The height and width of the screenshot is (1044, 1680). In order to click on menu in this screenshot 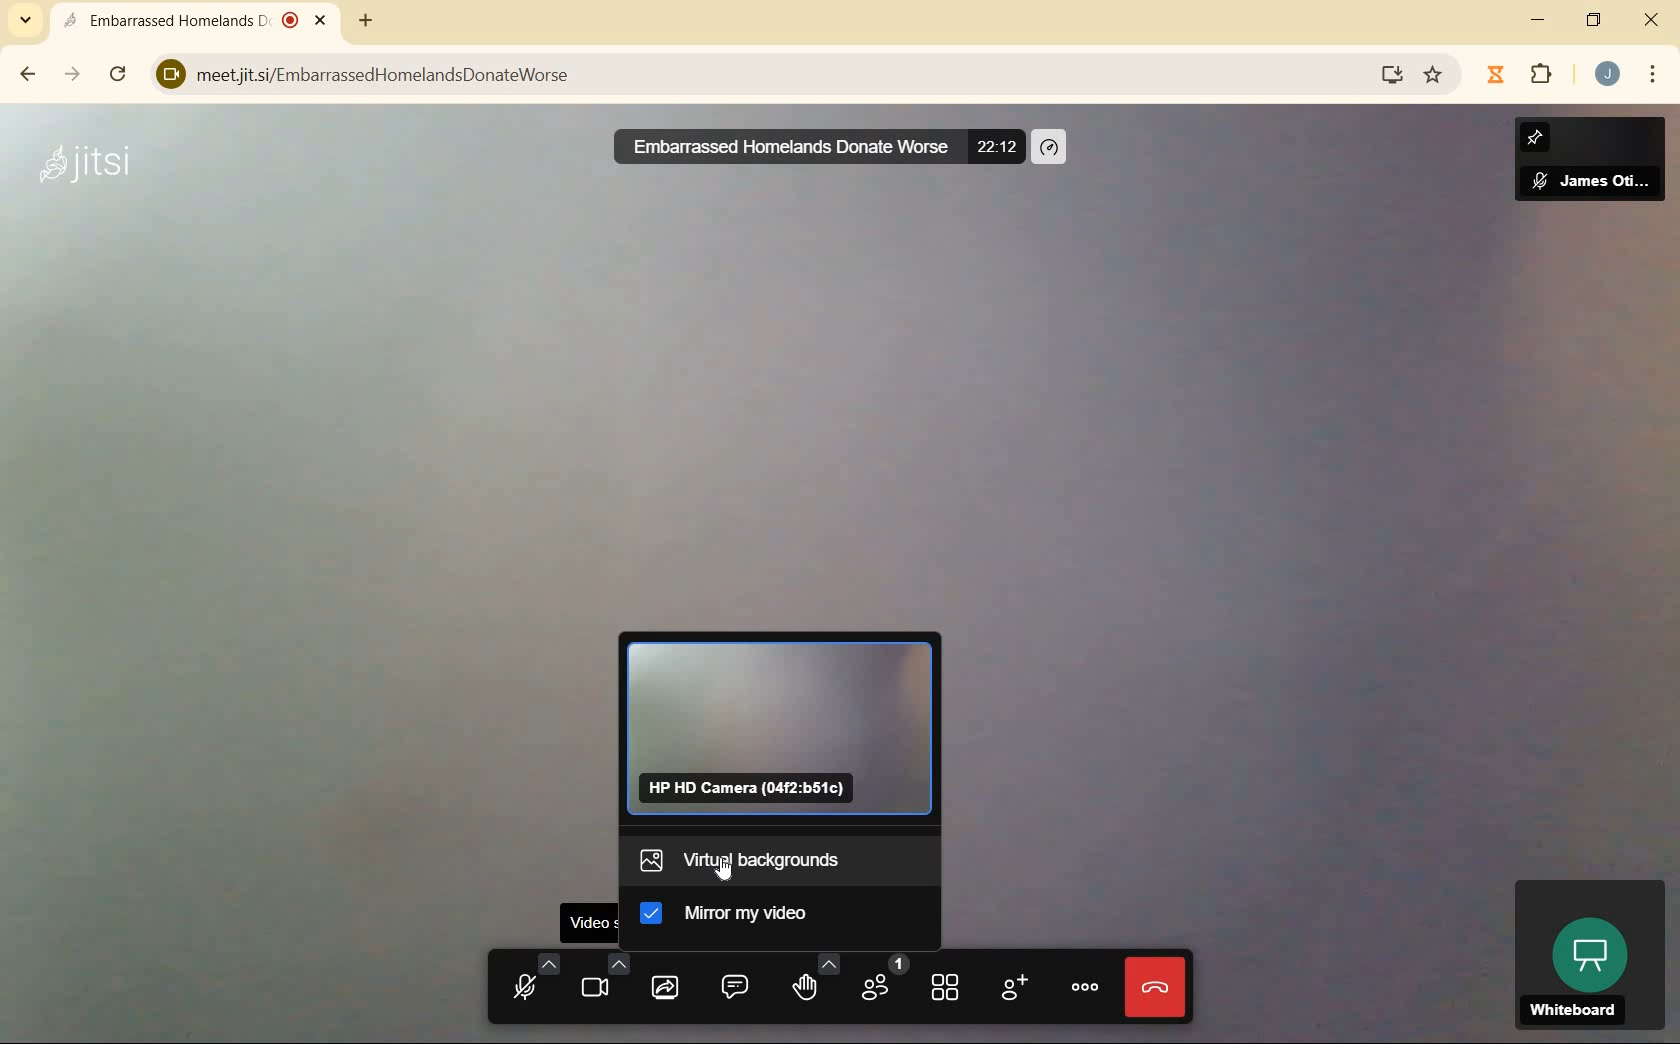, I will do `click(1654, 77)`.